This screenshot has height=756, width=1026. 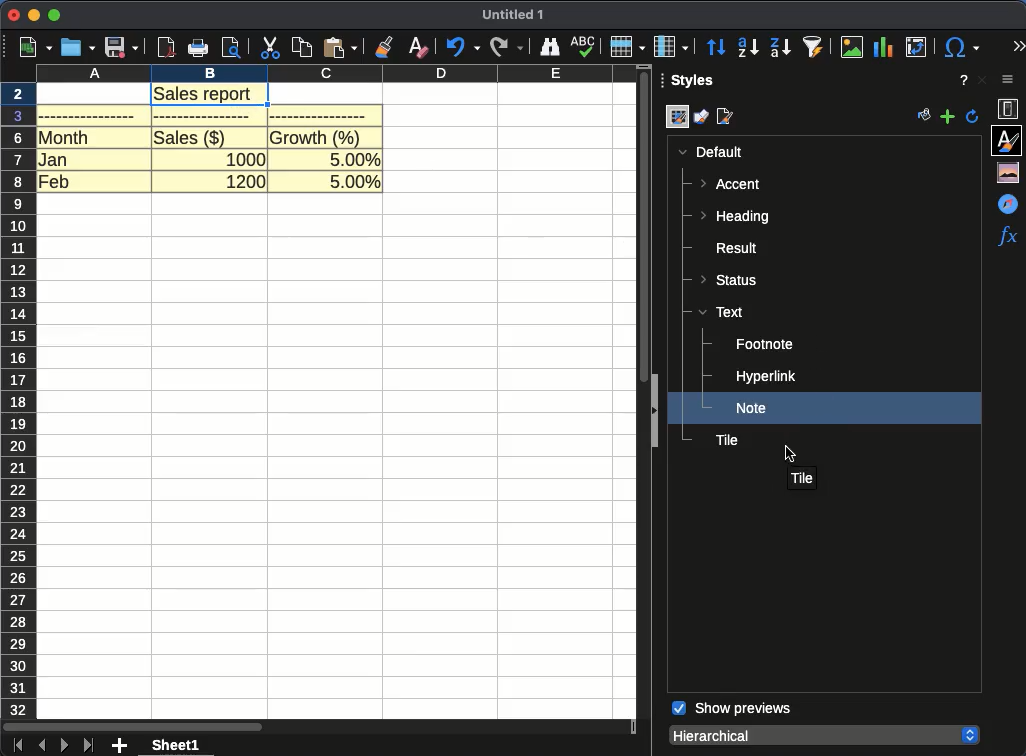 I want to click on next sheet, so click(x=63, y=745).